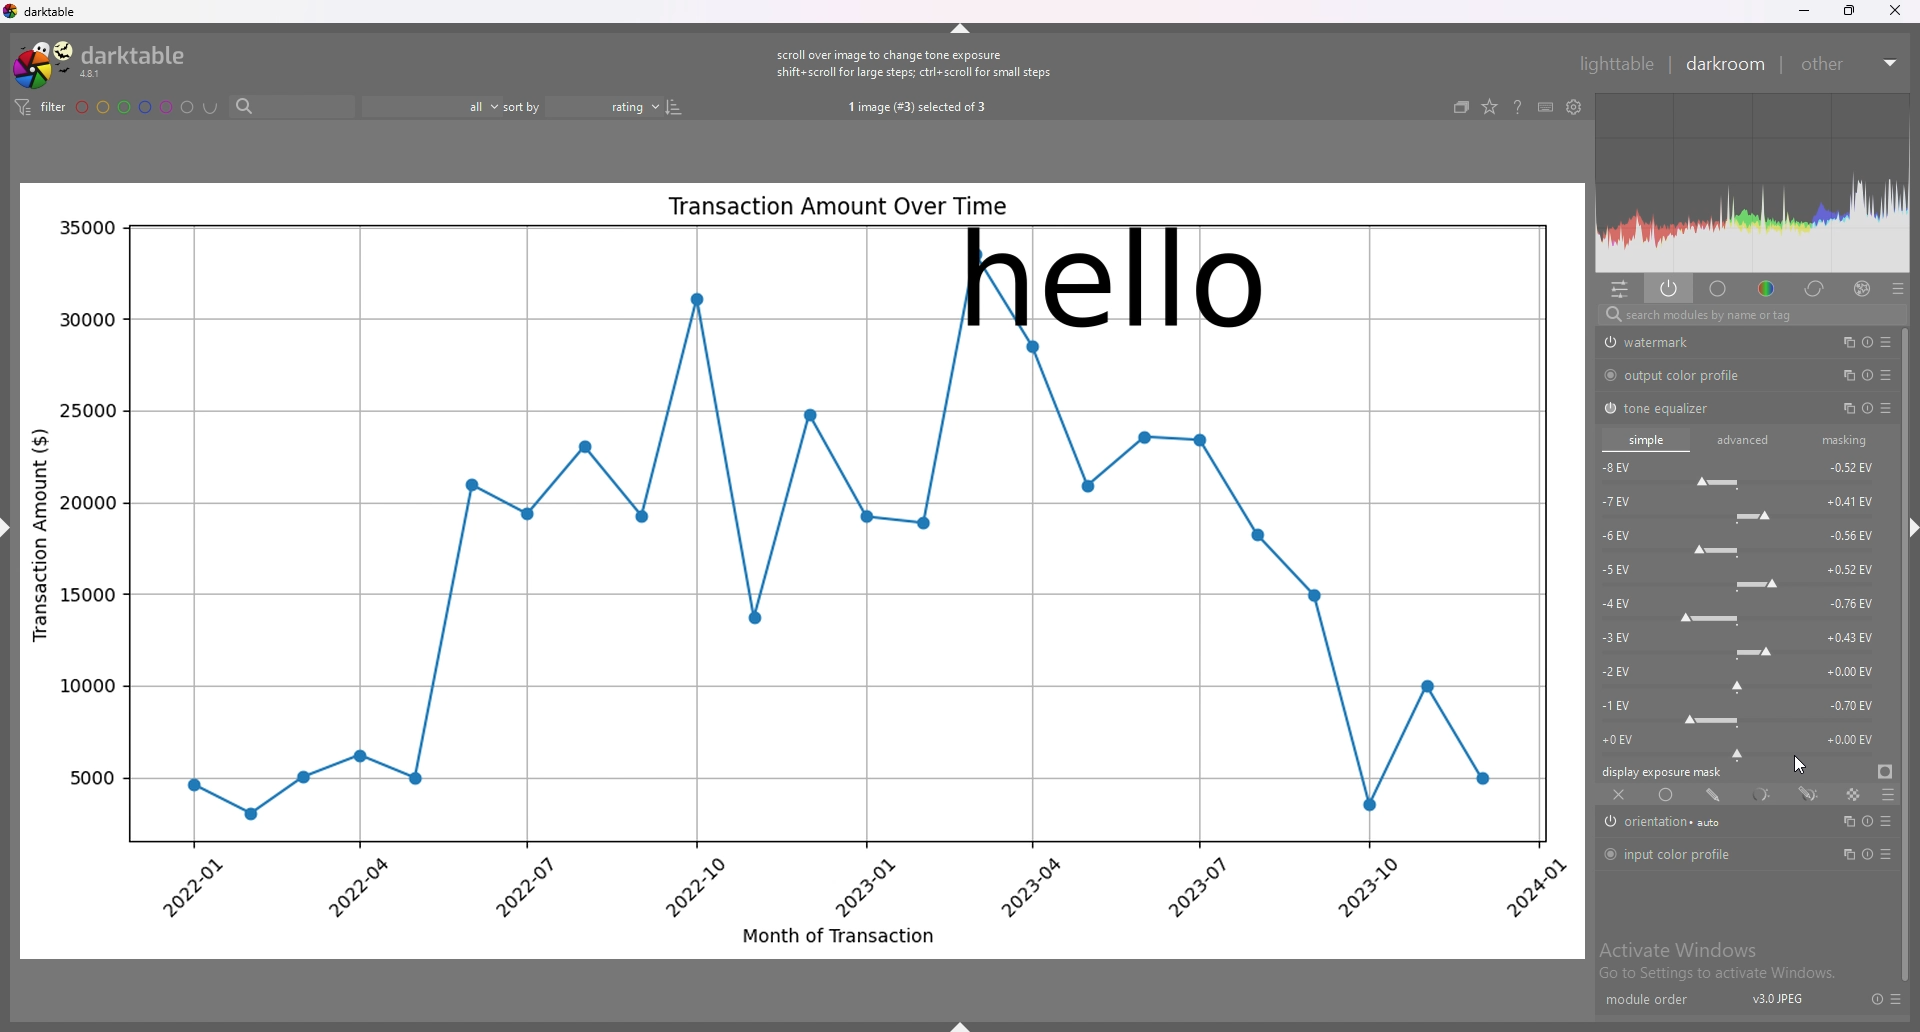 Image resolution: width=1920 pixels, height=1032 pixels. What do you see at coordinates (294, 107) in the screenshot?
I see `search bar` at bounding box center [294, 107].